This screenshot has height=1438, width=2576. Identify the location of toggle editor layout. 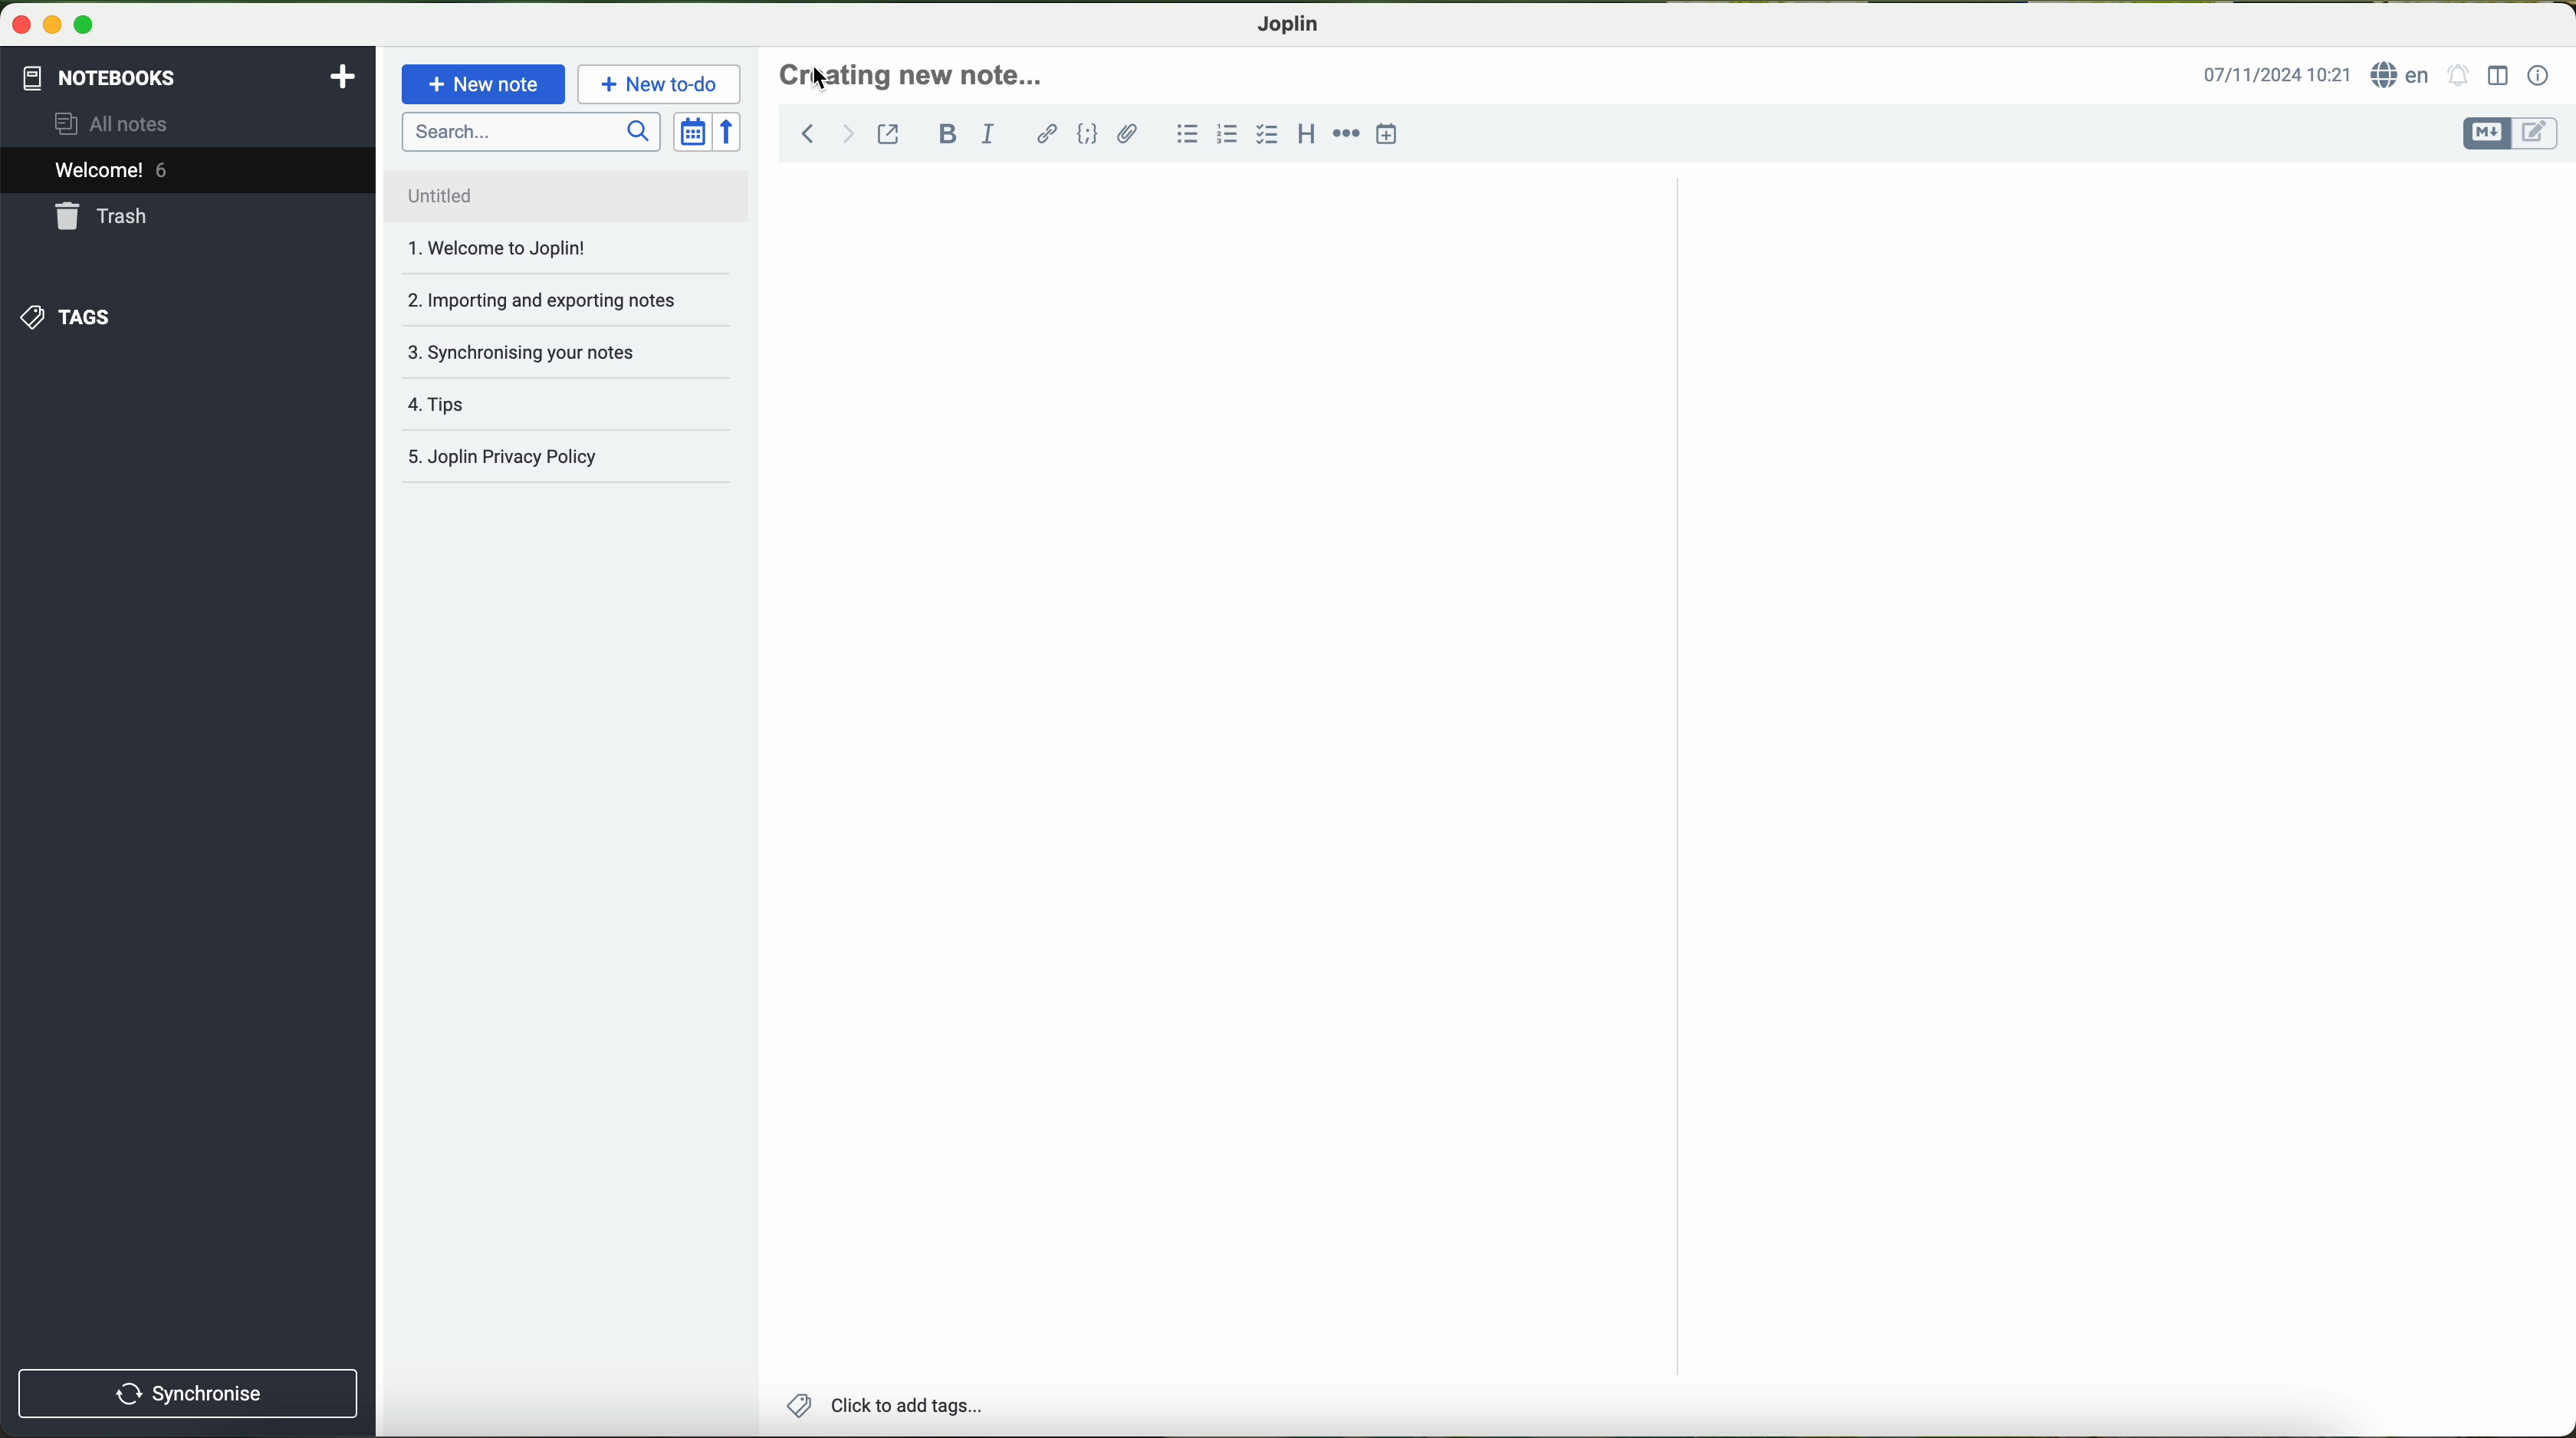
(2499, 76).